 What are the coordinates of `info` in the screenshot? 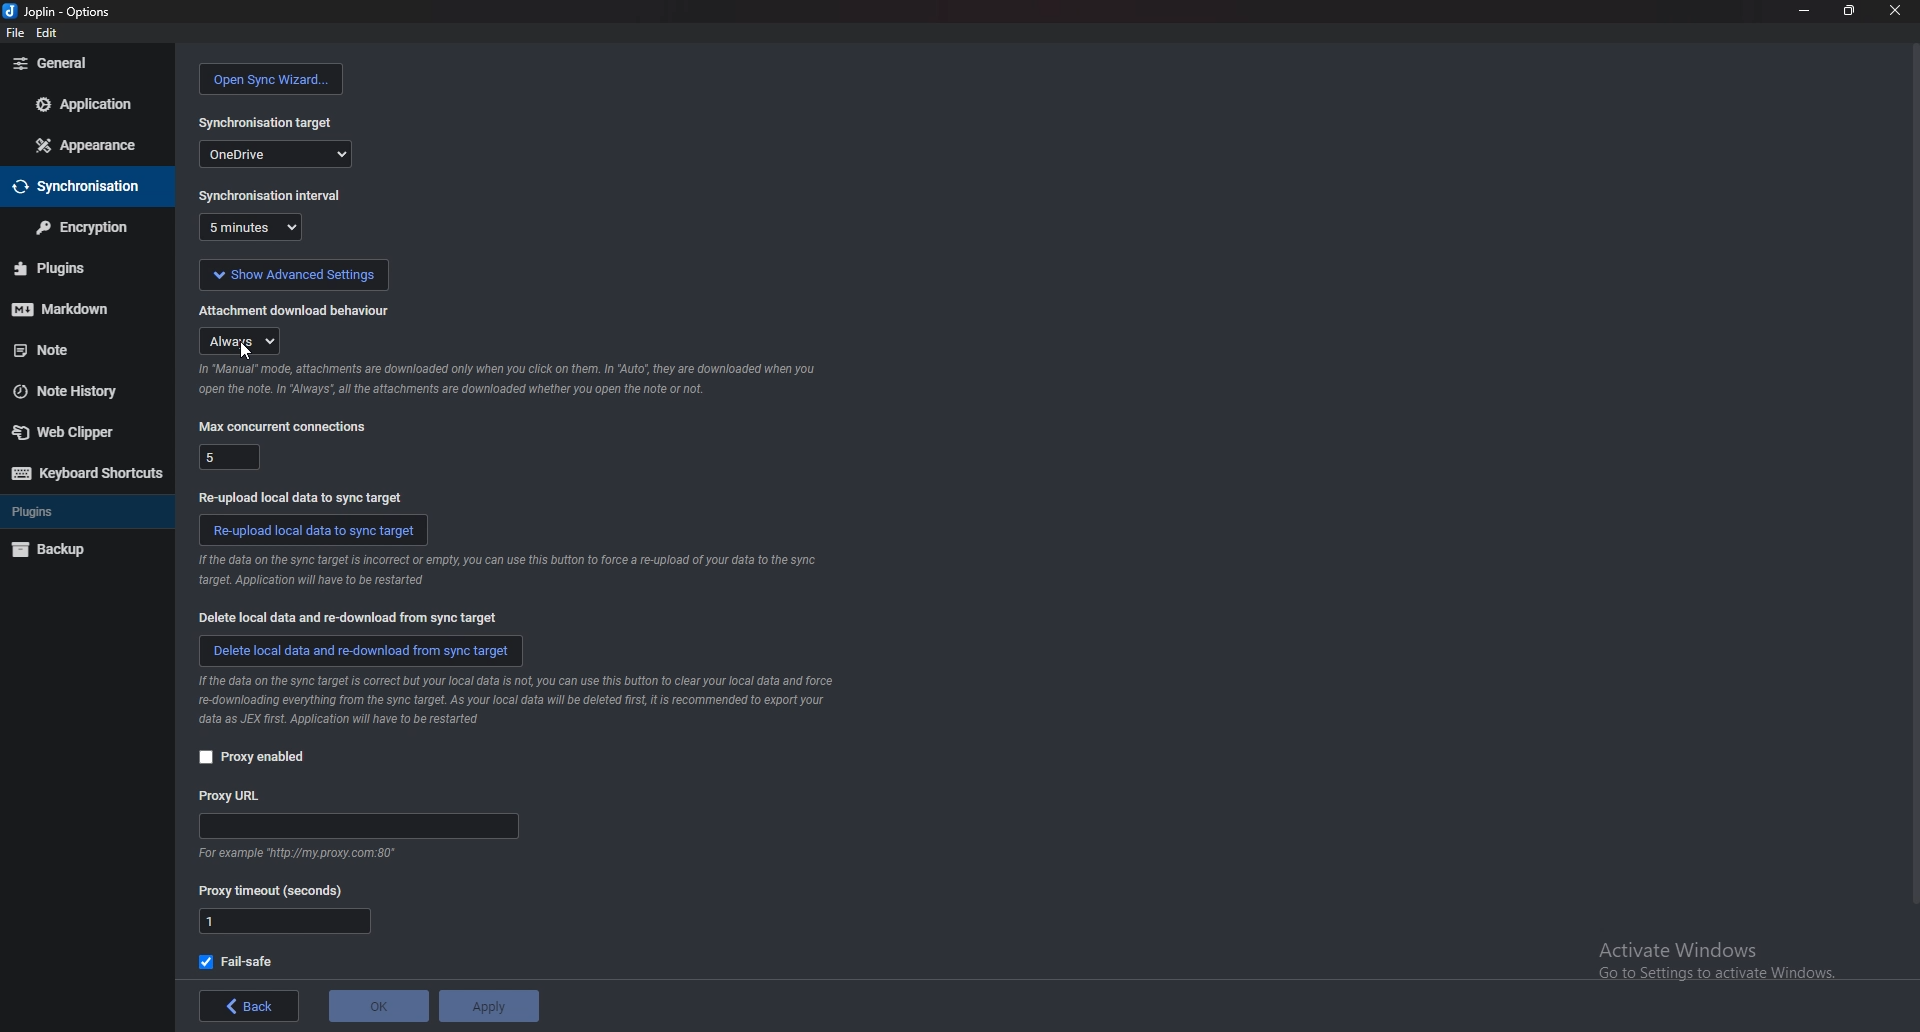 It's located at (294, 855).